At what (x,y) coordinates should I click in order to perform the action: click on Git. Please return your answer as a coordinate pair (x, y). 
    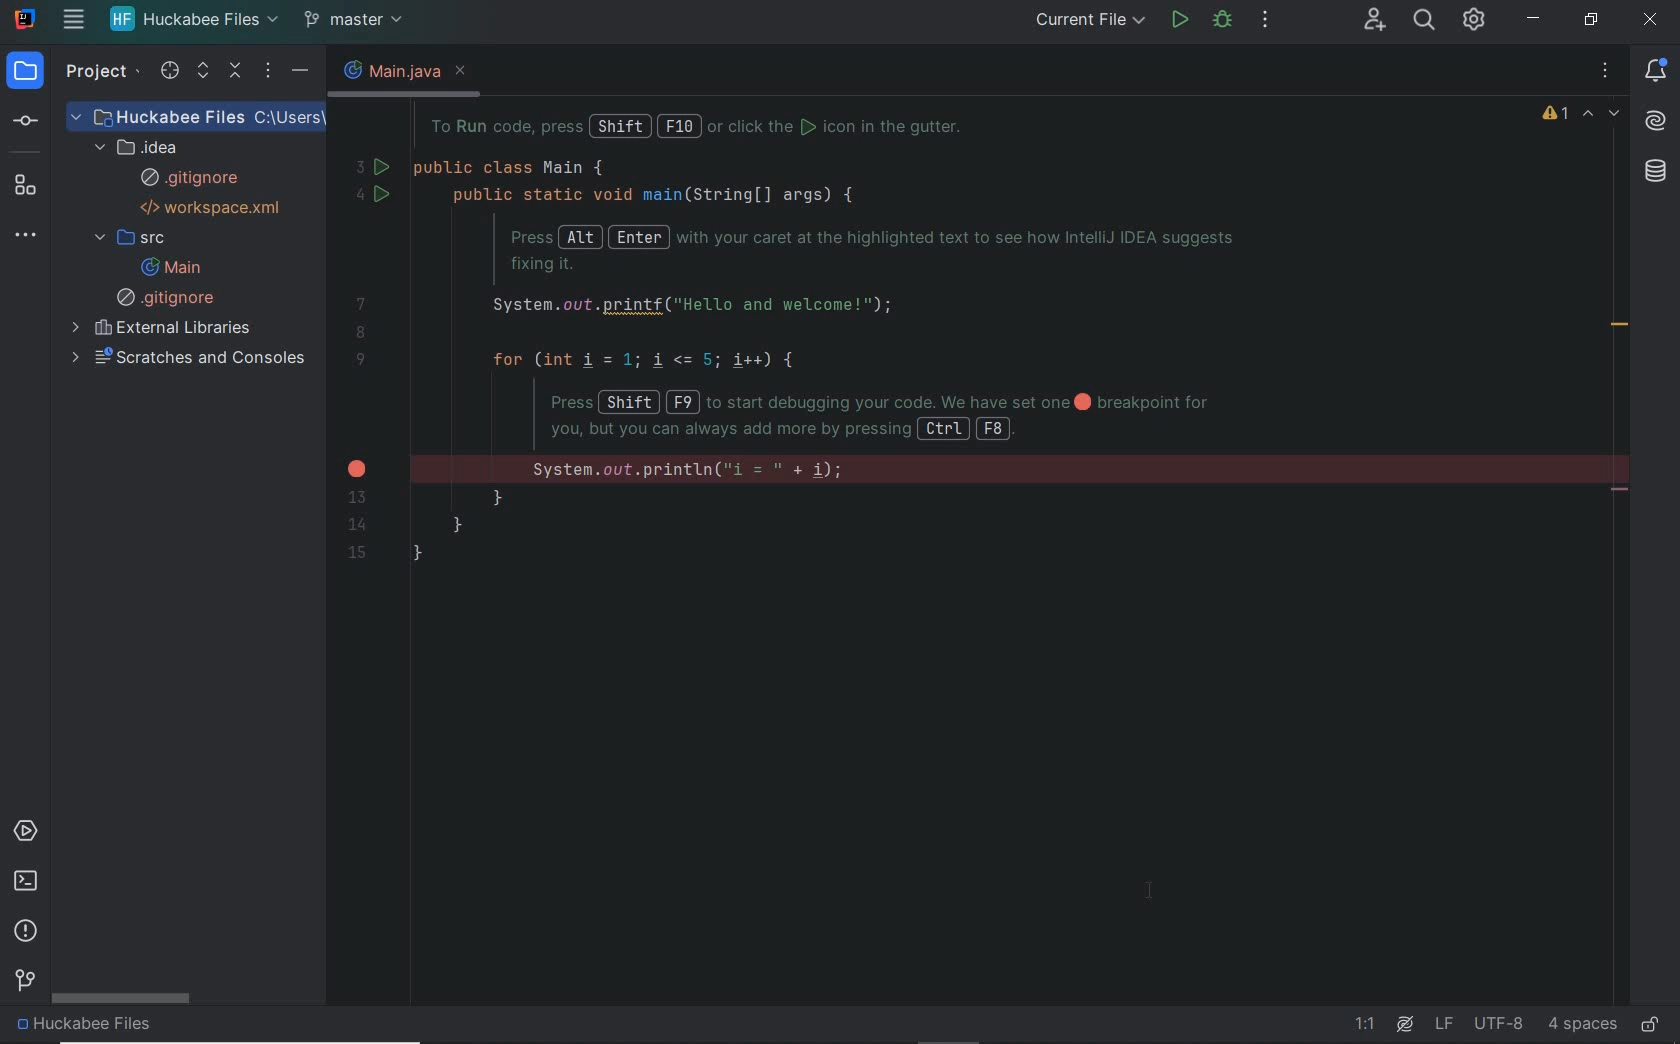
    Looking at the image, I should click on (23, 983).